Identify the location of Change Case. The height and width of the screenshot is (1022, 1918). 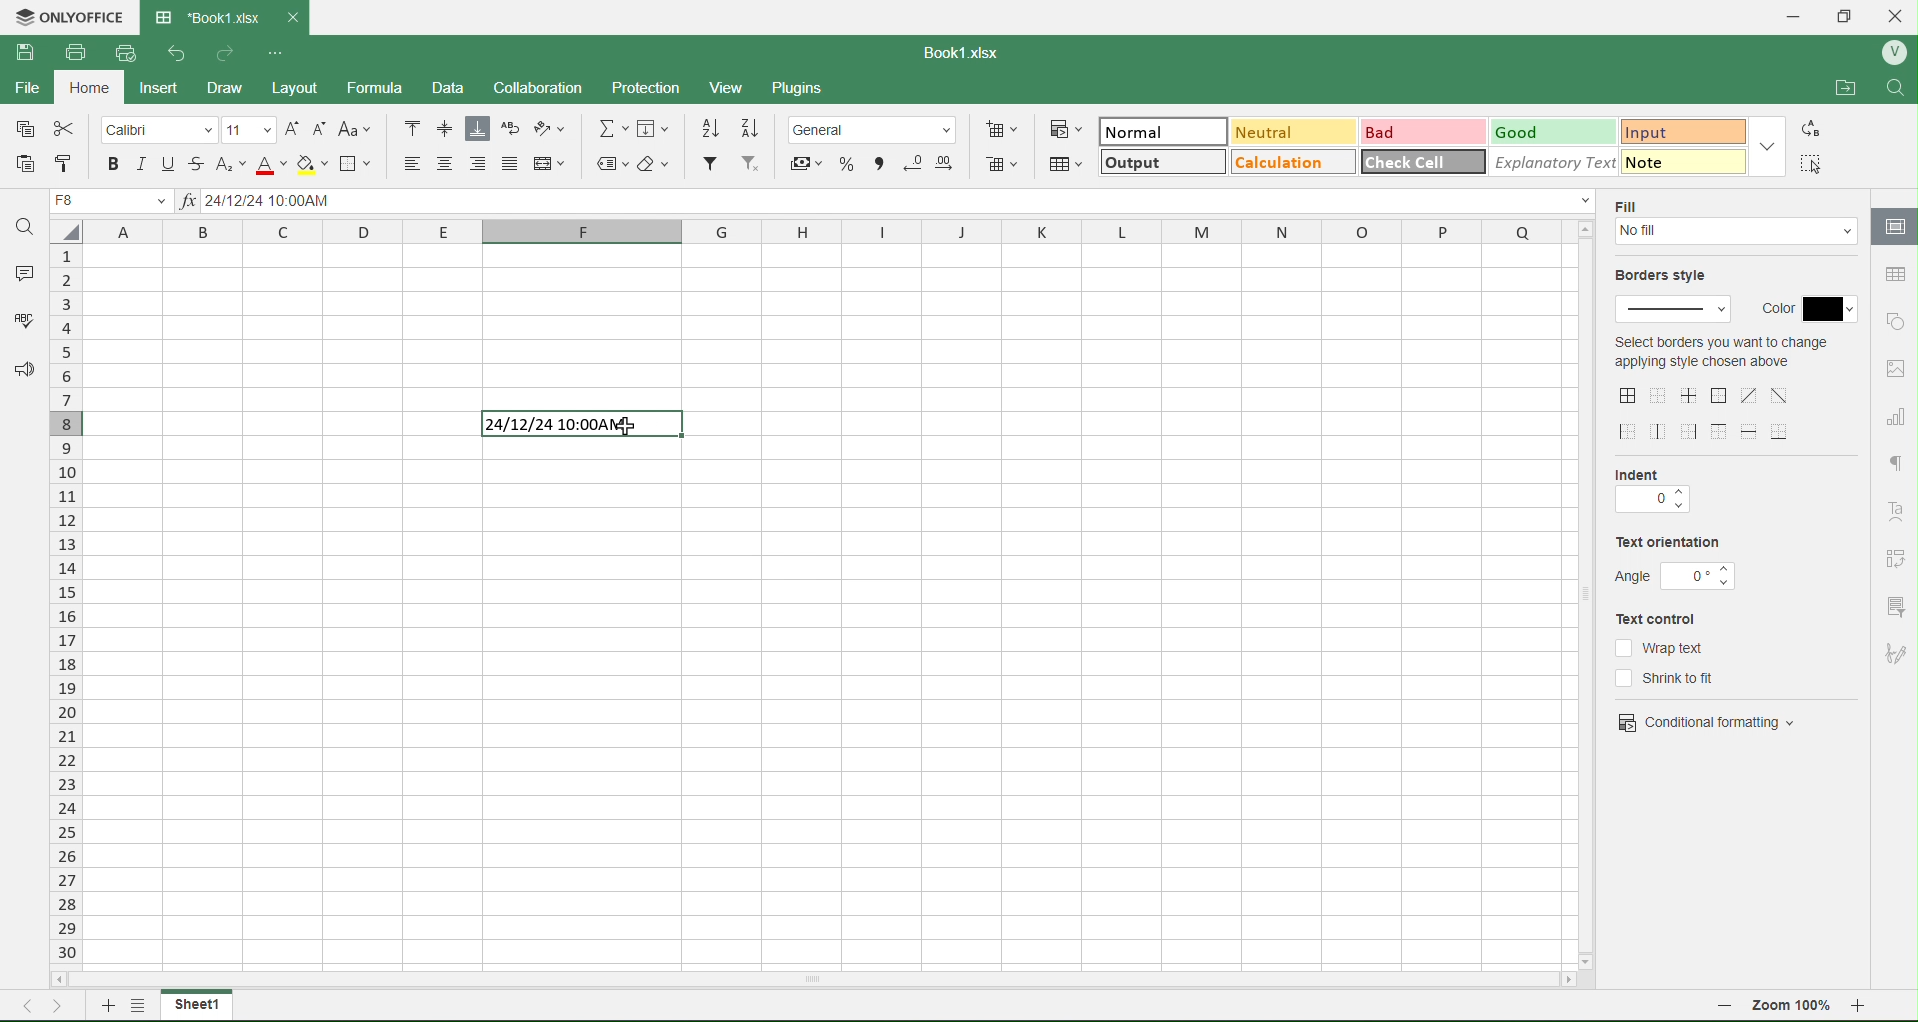
(358, 130).